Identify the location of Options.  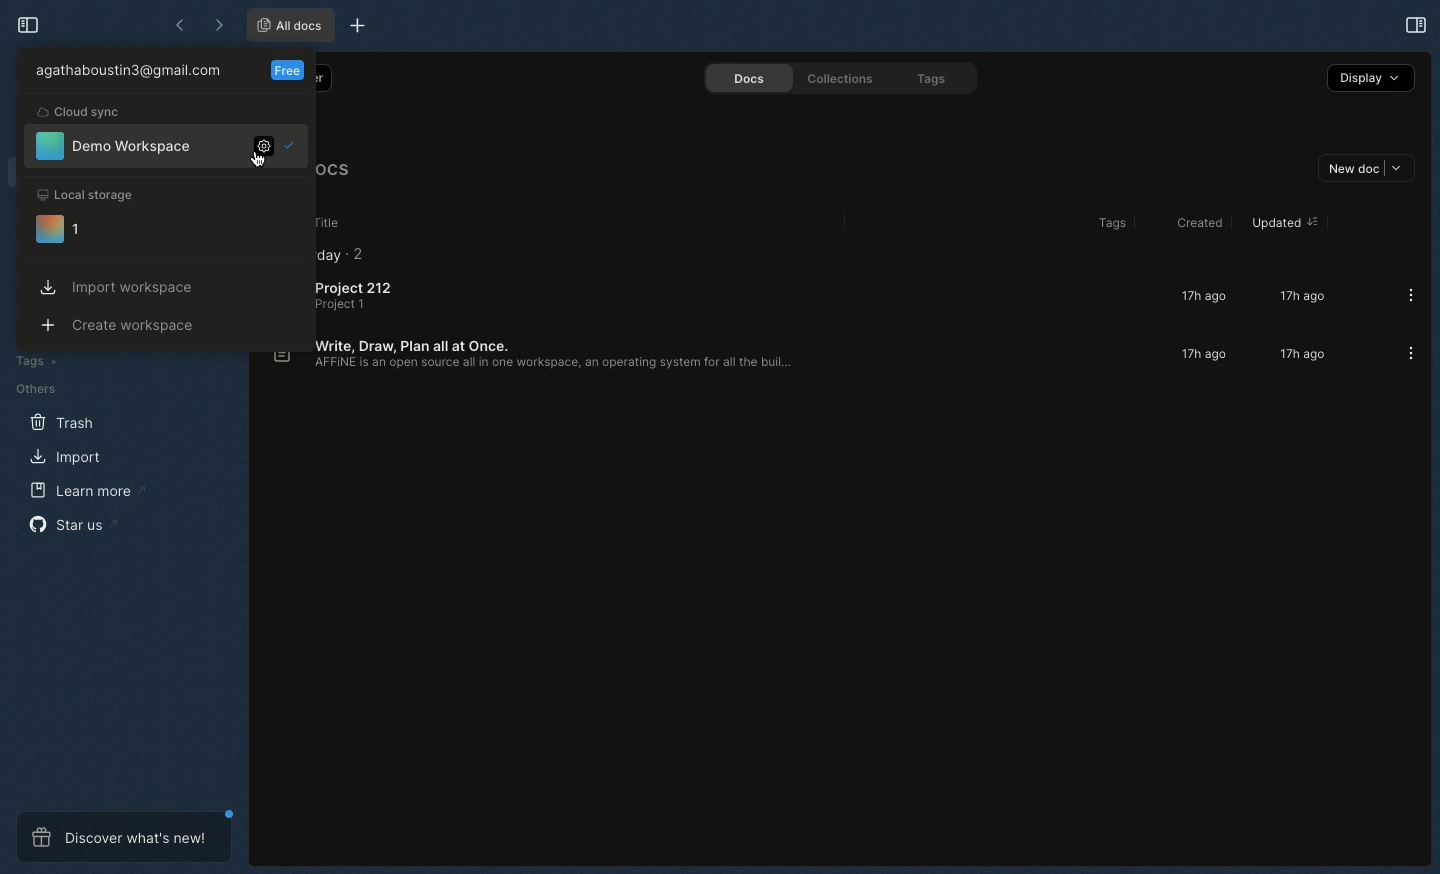
(1405, 353).